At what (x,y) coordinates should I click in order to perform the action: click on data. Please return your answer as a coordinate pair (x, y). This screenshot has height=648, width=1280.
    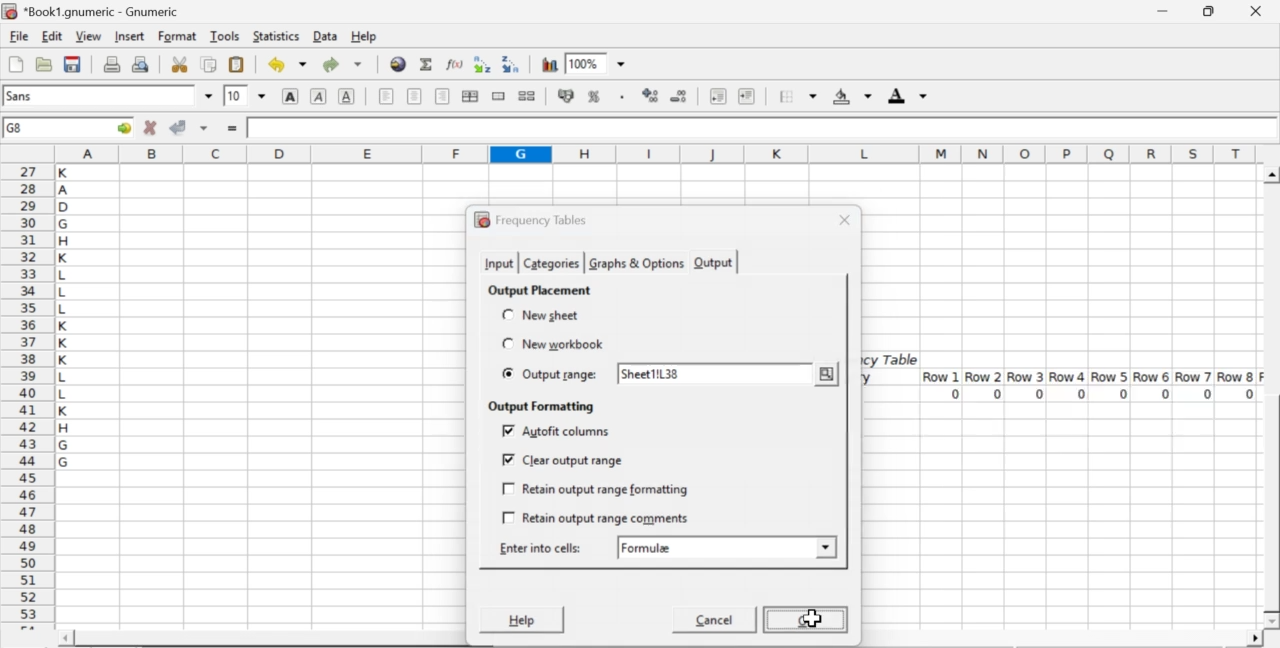
    Looking at the image, I should click on (327, 35).